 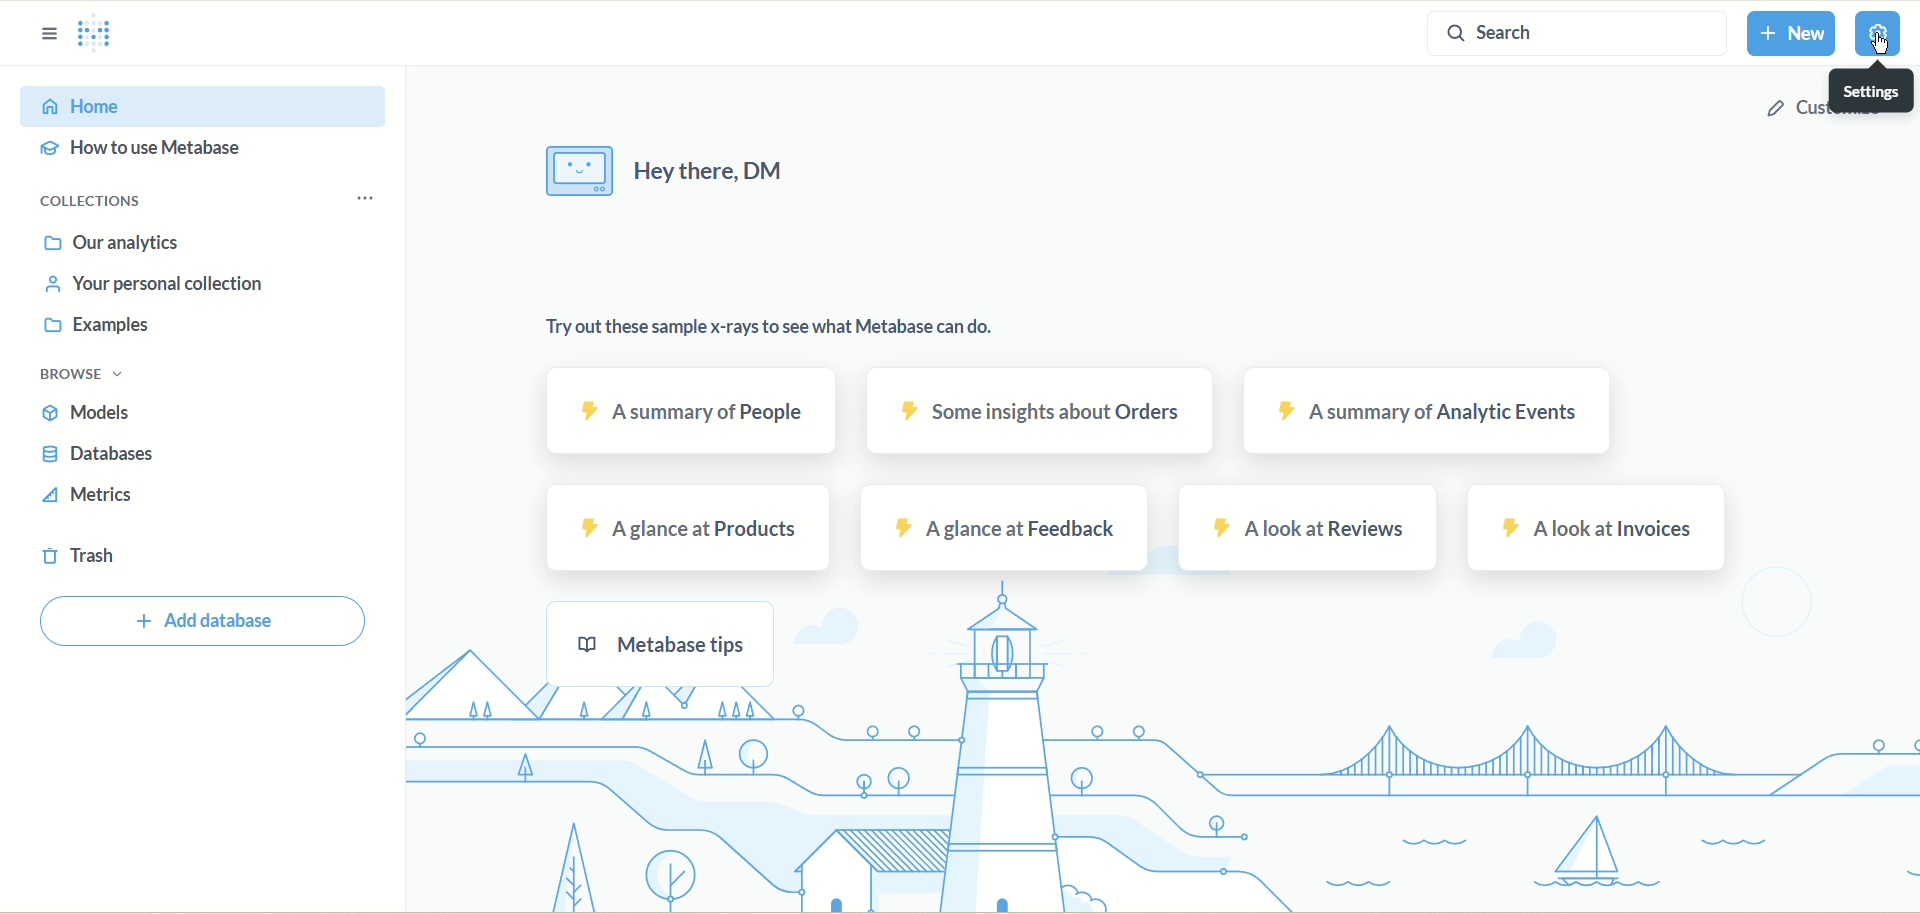 I want to click on Collections, so click(x=196, y=199).